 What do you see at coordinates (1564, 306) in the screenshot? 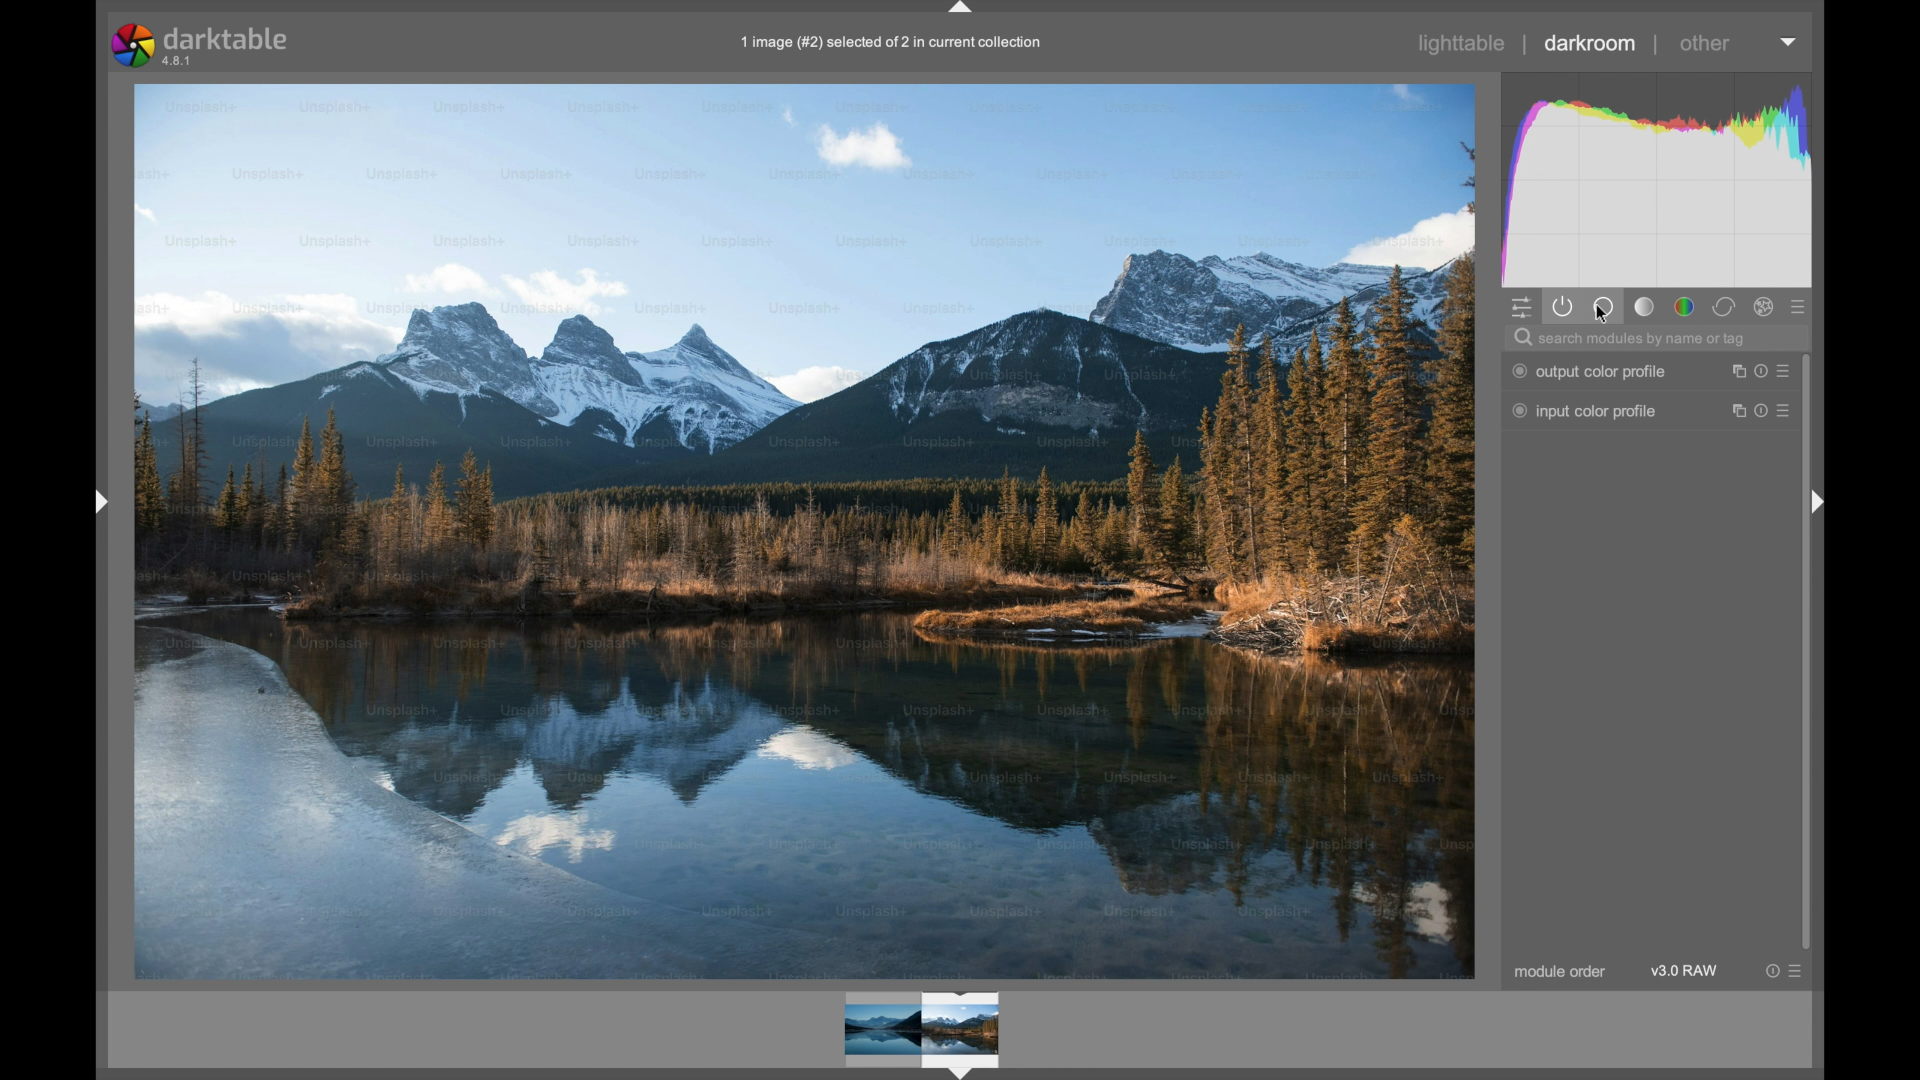
I see `show active module` at bounding box center [1564, 306].